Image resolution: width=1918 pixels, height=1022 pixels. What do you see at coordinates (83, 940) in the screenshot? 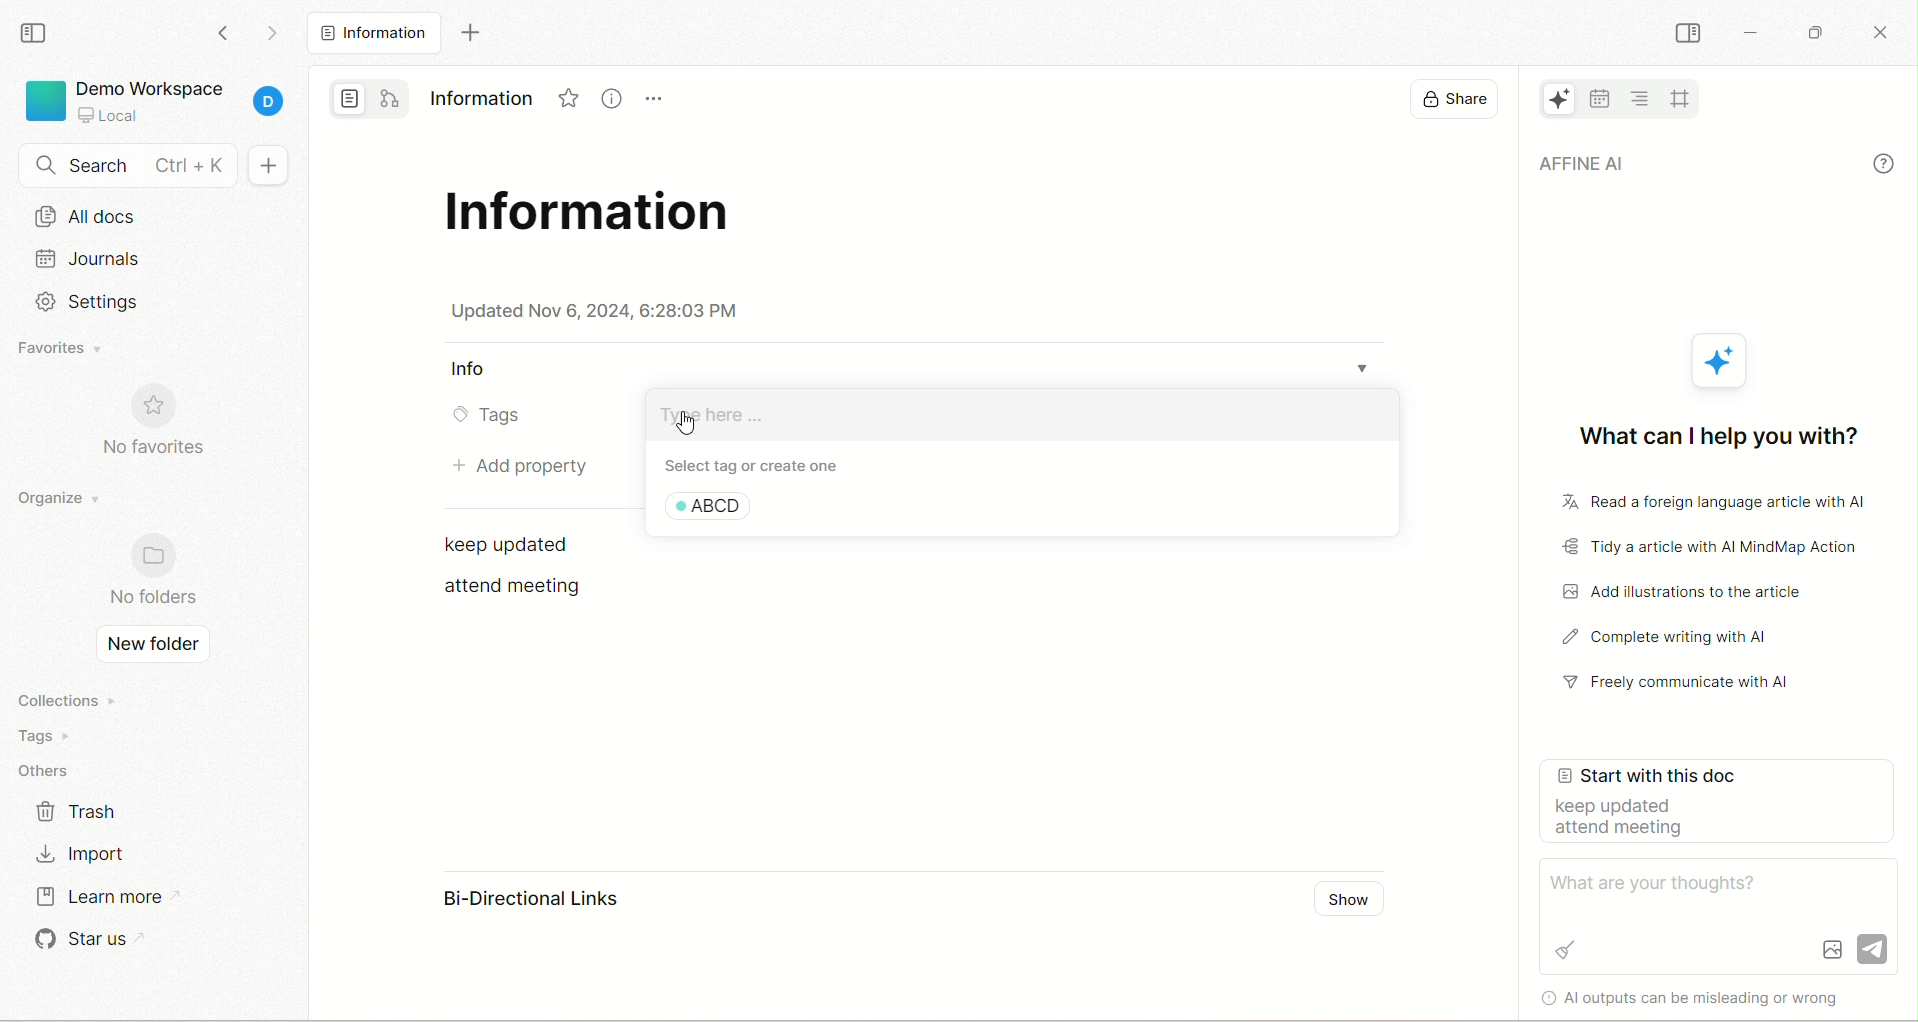
I see `star us` at bounding box center [83, 940].